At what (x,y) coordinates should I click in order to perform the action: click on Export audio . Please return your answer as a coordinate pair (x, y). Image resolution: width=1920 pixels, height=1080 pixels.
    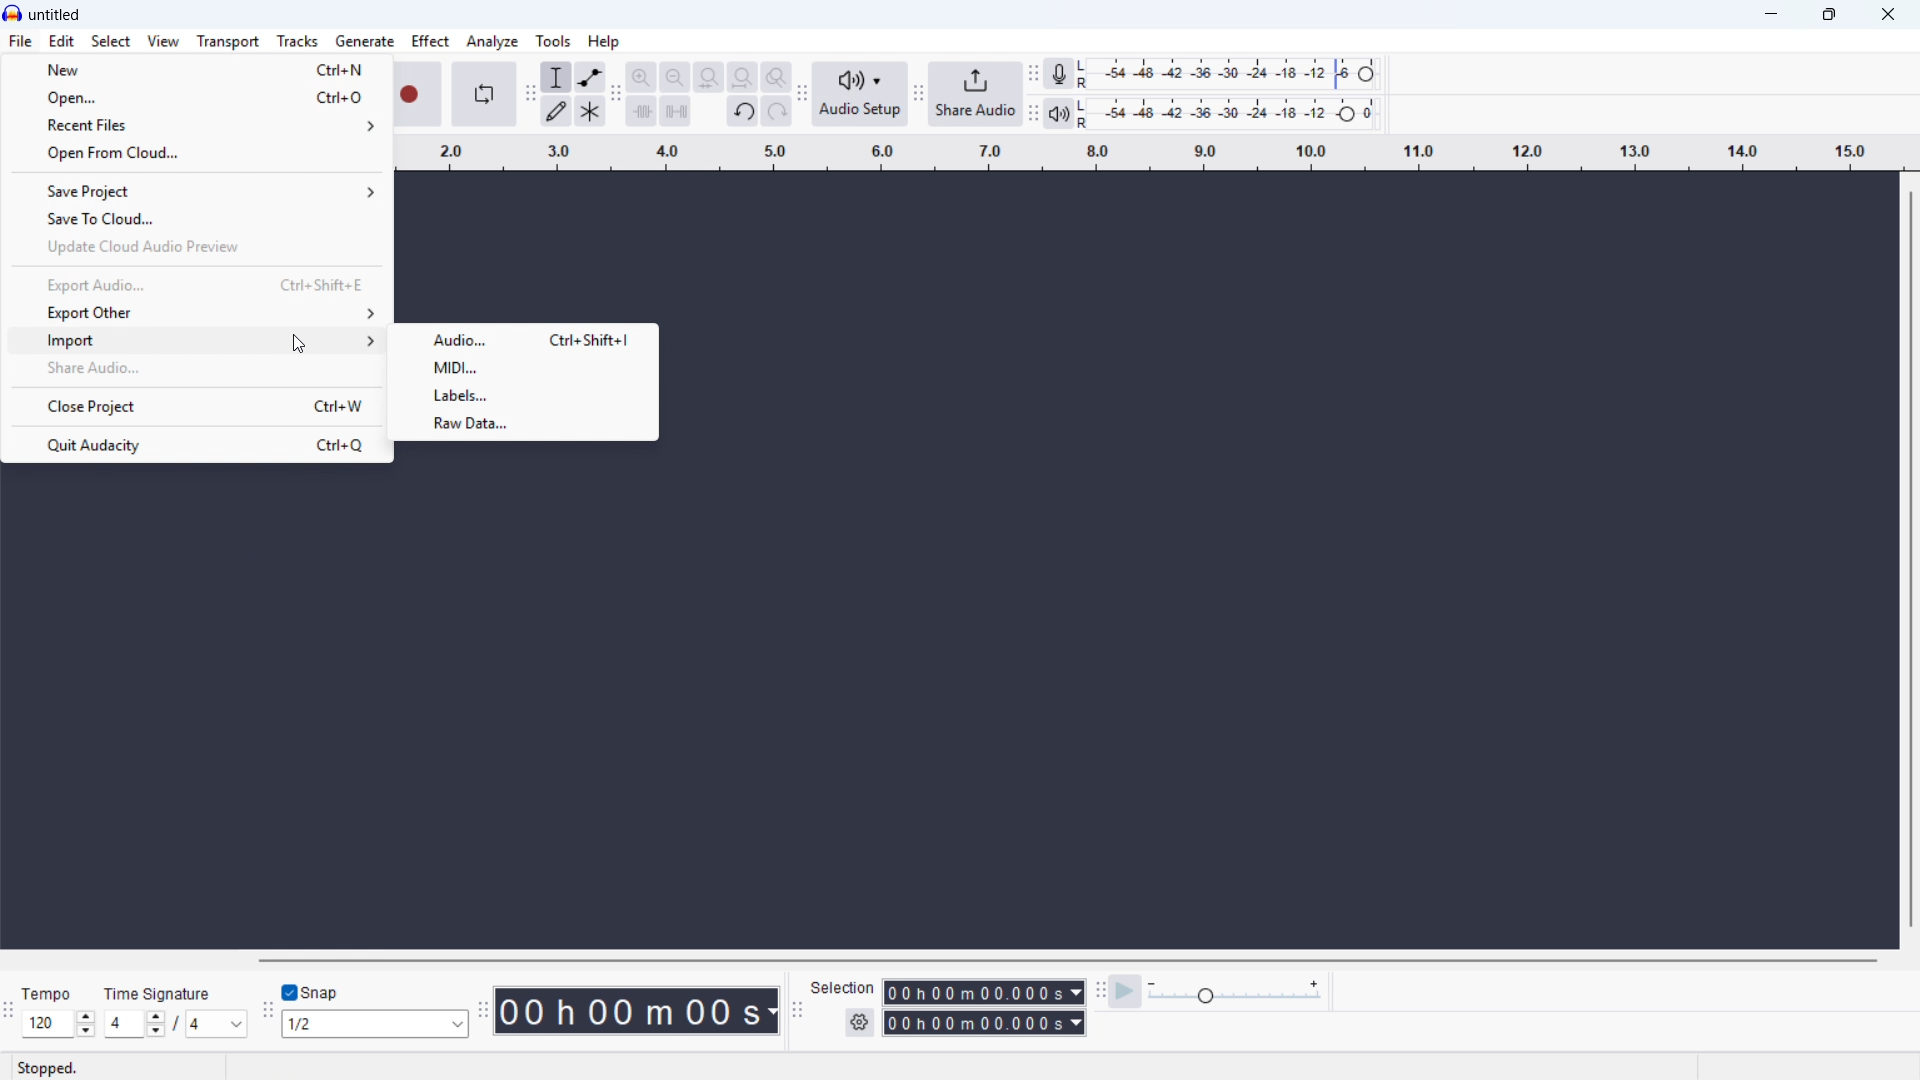
    Looking at the image, I should click on (193, 286).